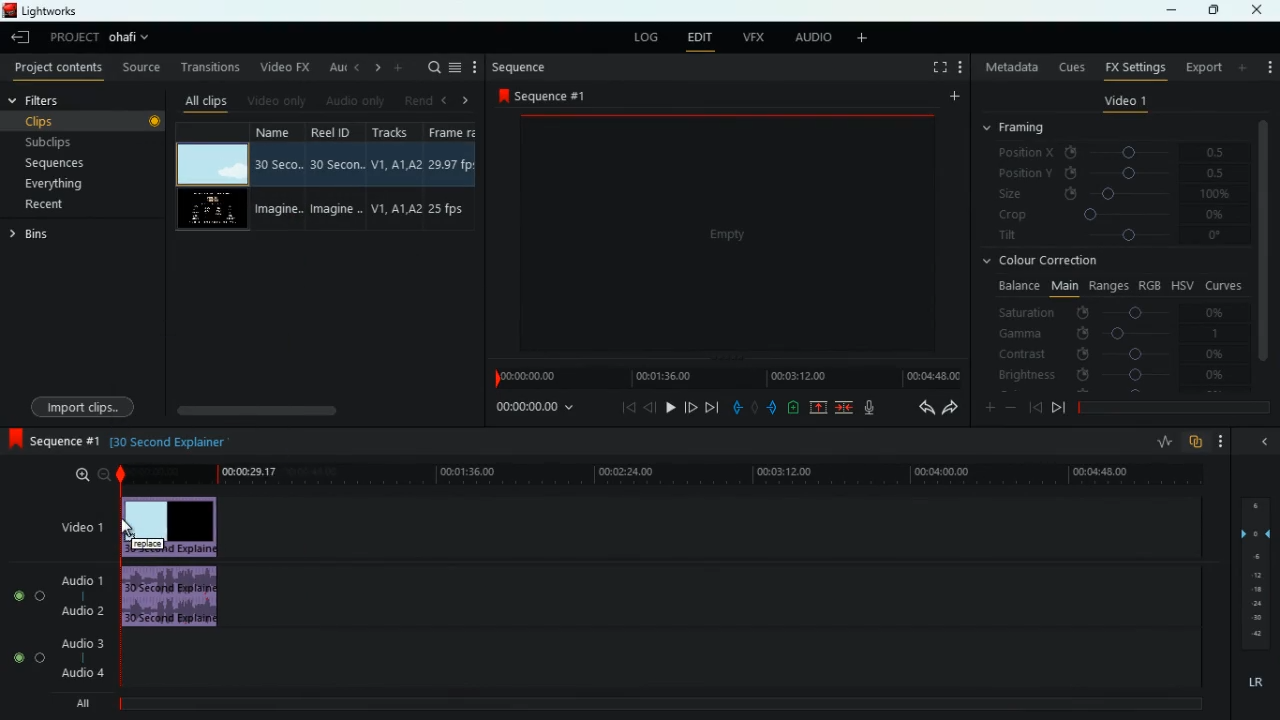  I want to click on rend, so click(414, 100).